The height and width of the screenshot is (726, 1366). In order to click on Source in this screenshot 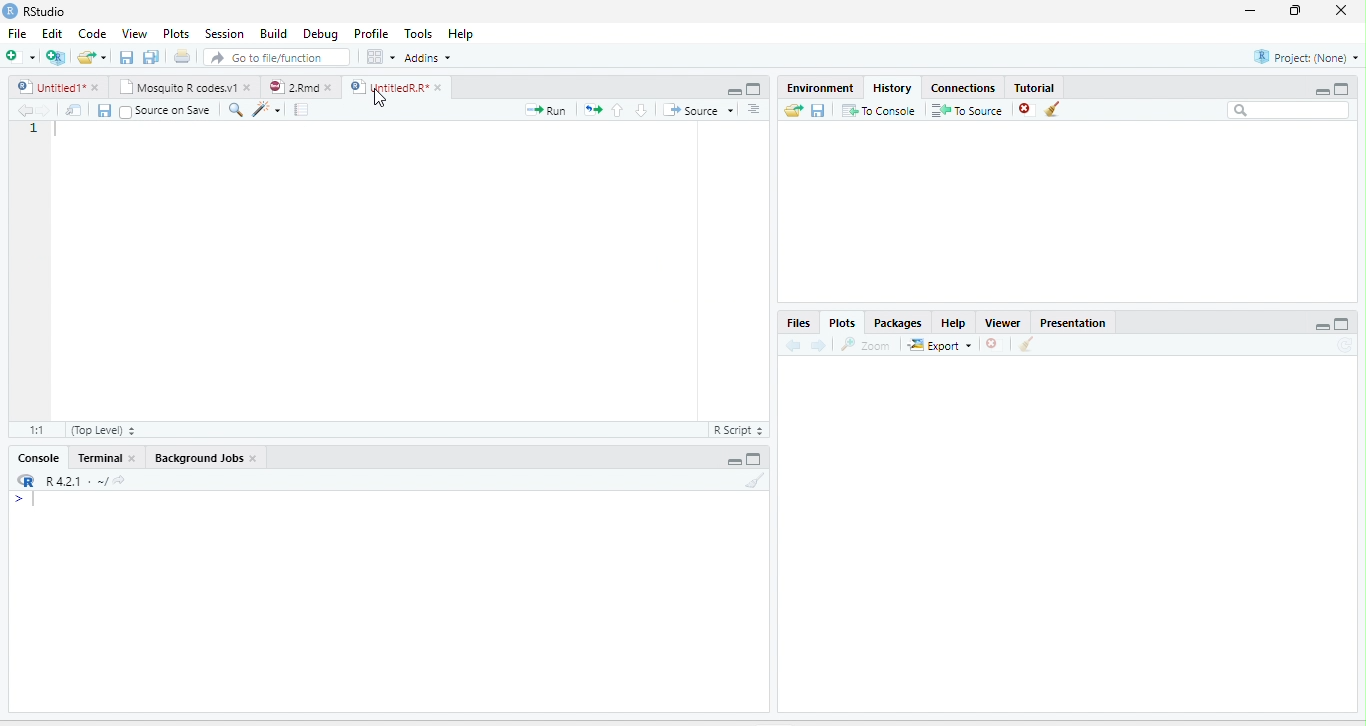, I will do `click(698, 110)`.